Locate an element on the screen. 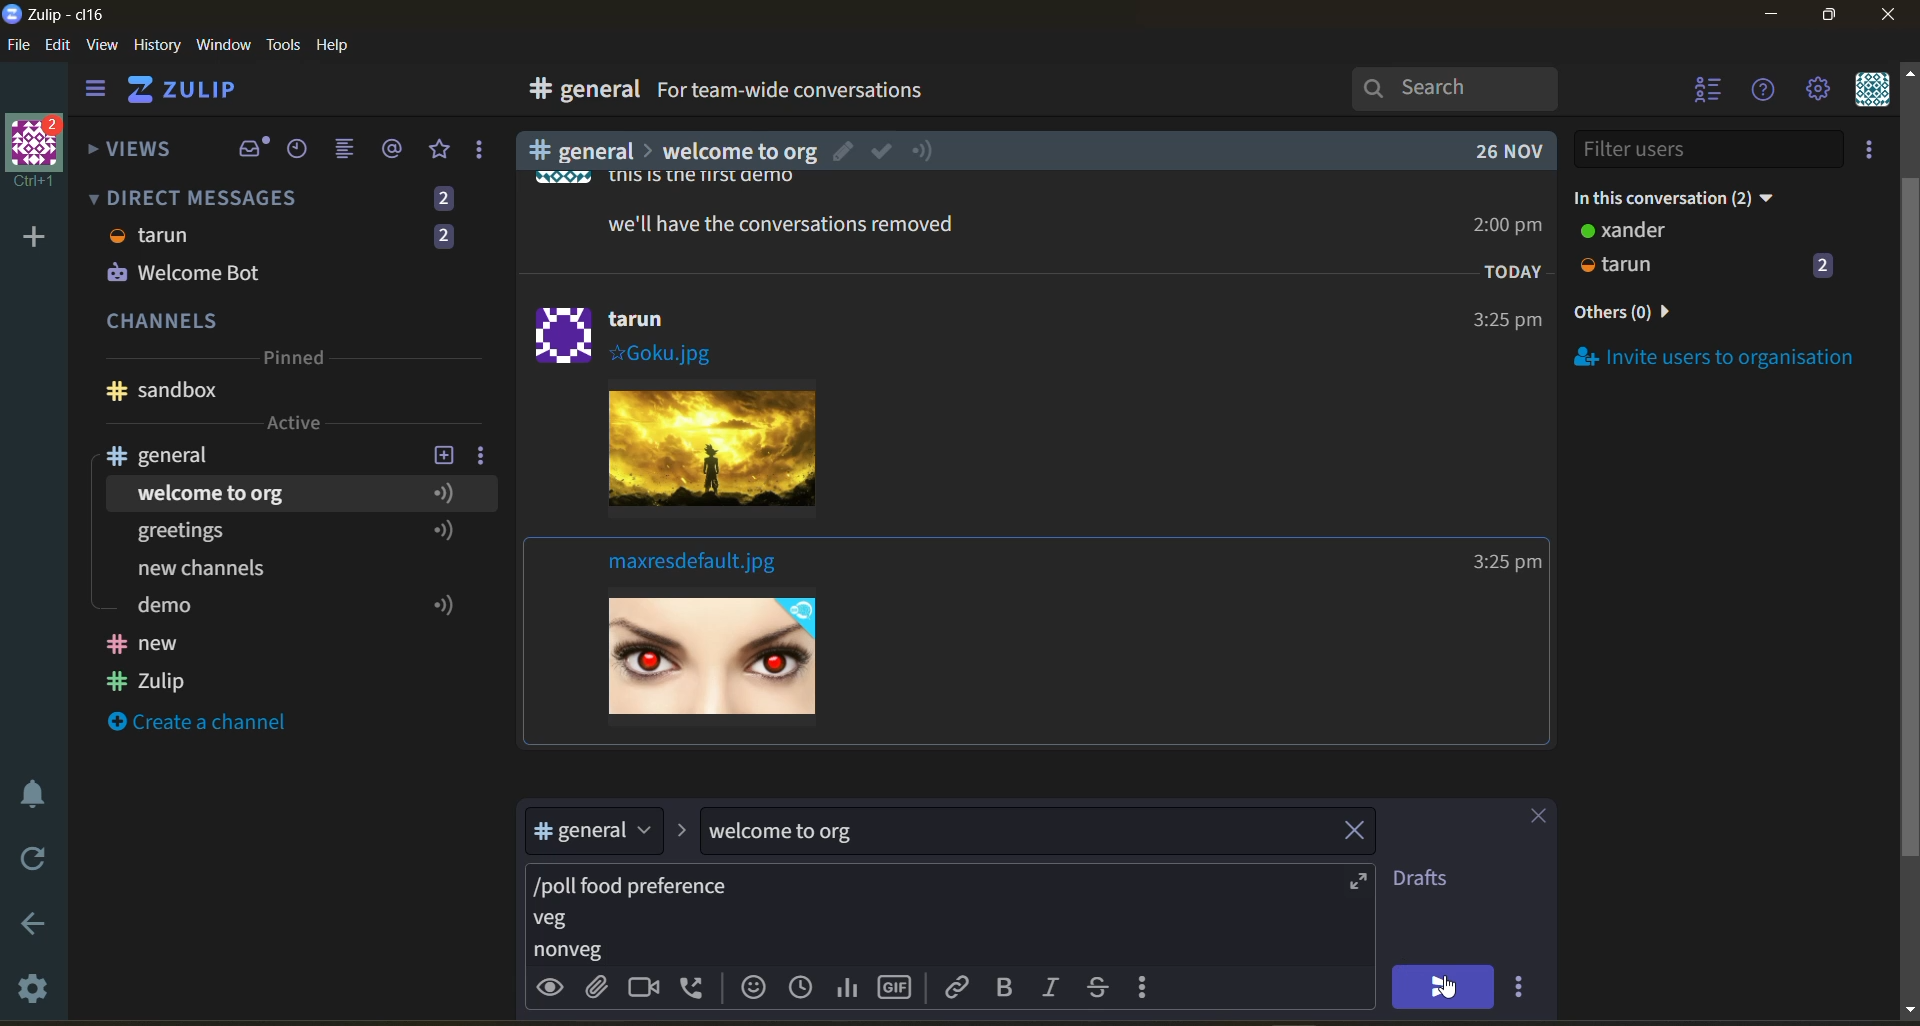 The height and width of the screenshot is (1026, 1920). maximize is located at coordinates (1825, 21).